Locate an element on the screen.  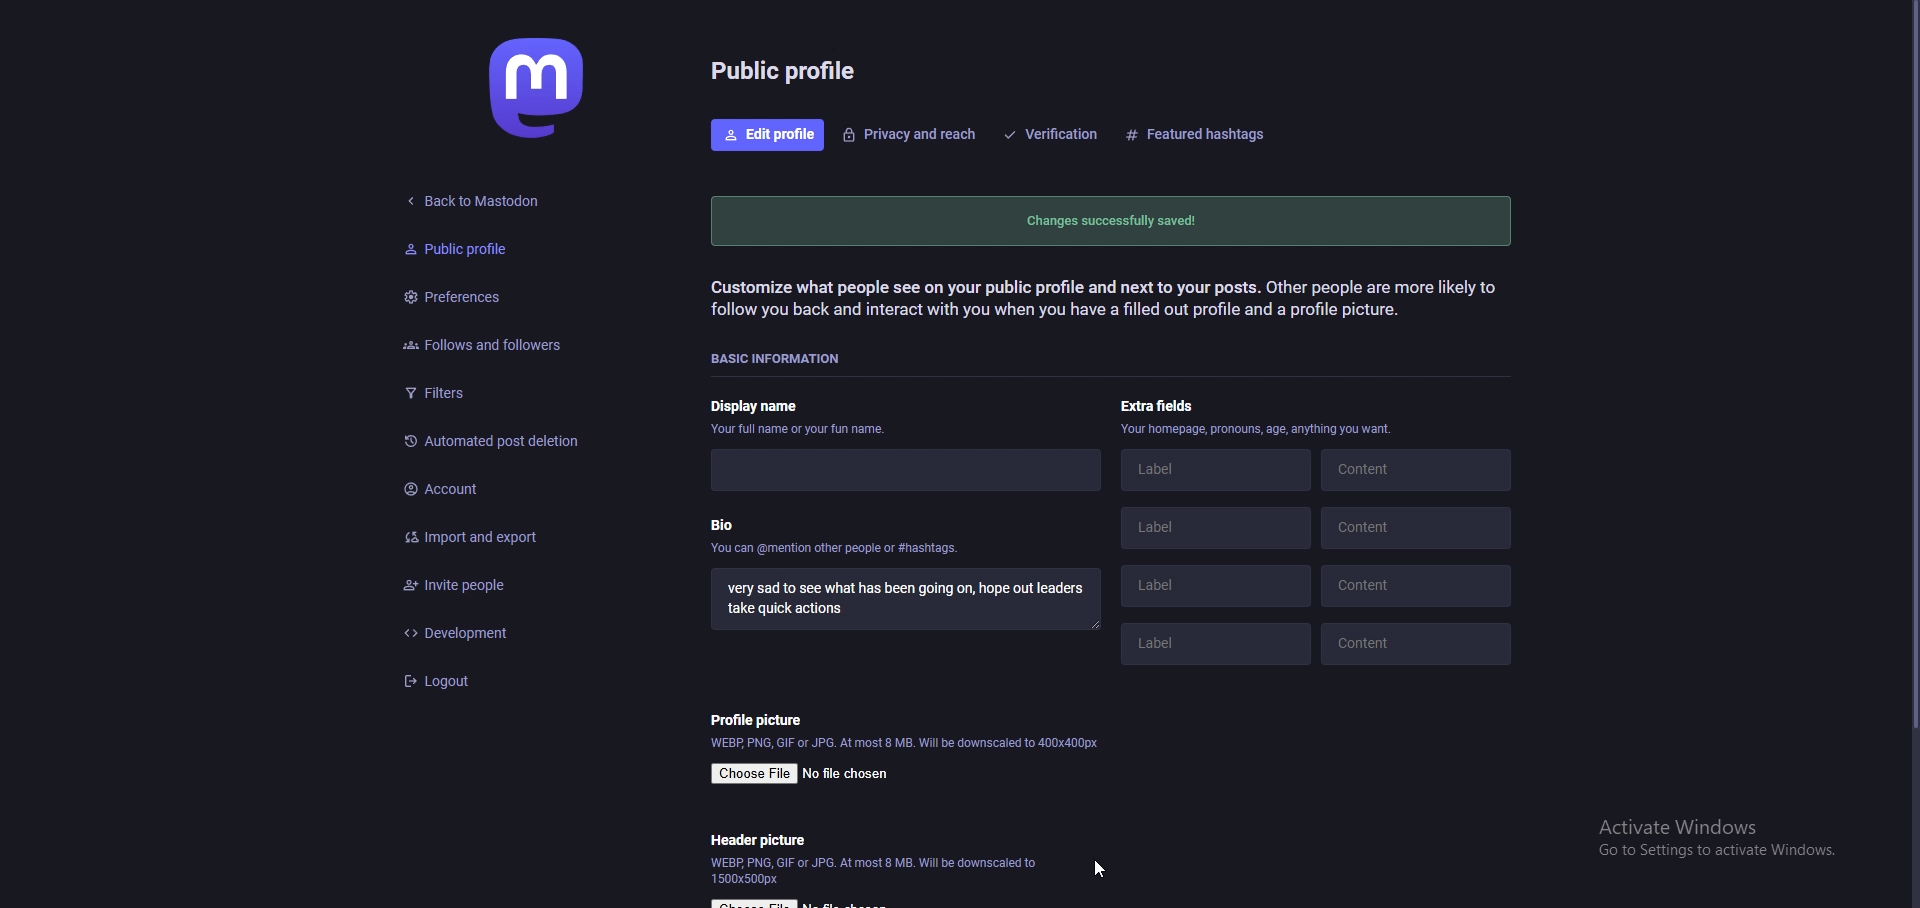
Choose file is located at coordinates (785, 902).